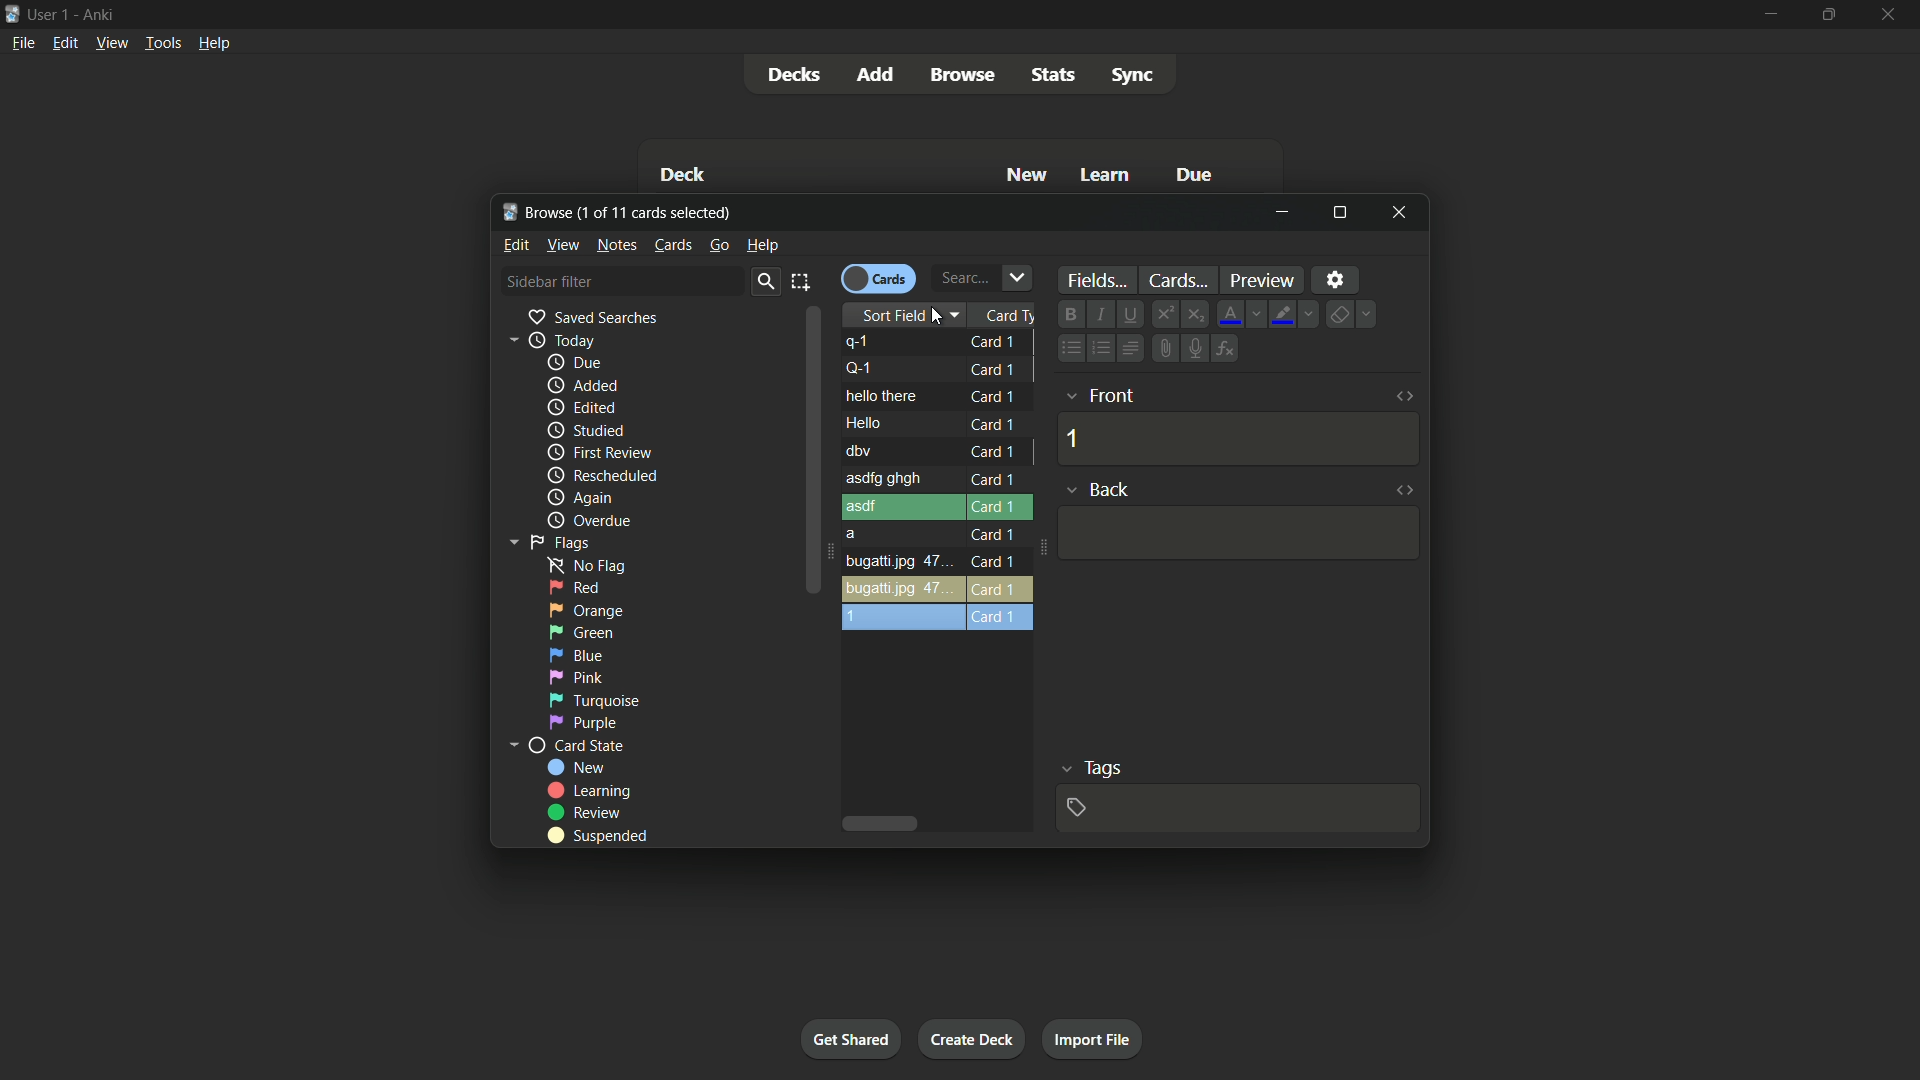 The image size is (1920, 1080). I want to click on file menu, so click(22, 42).